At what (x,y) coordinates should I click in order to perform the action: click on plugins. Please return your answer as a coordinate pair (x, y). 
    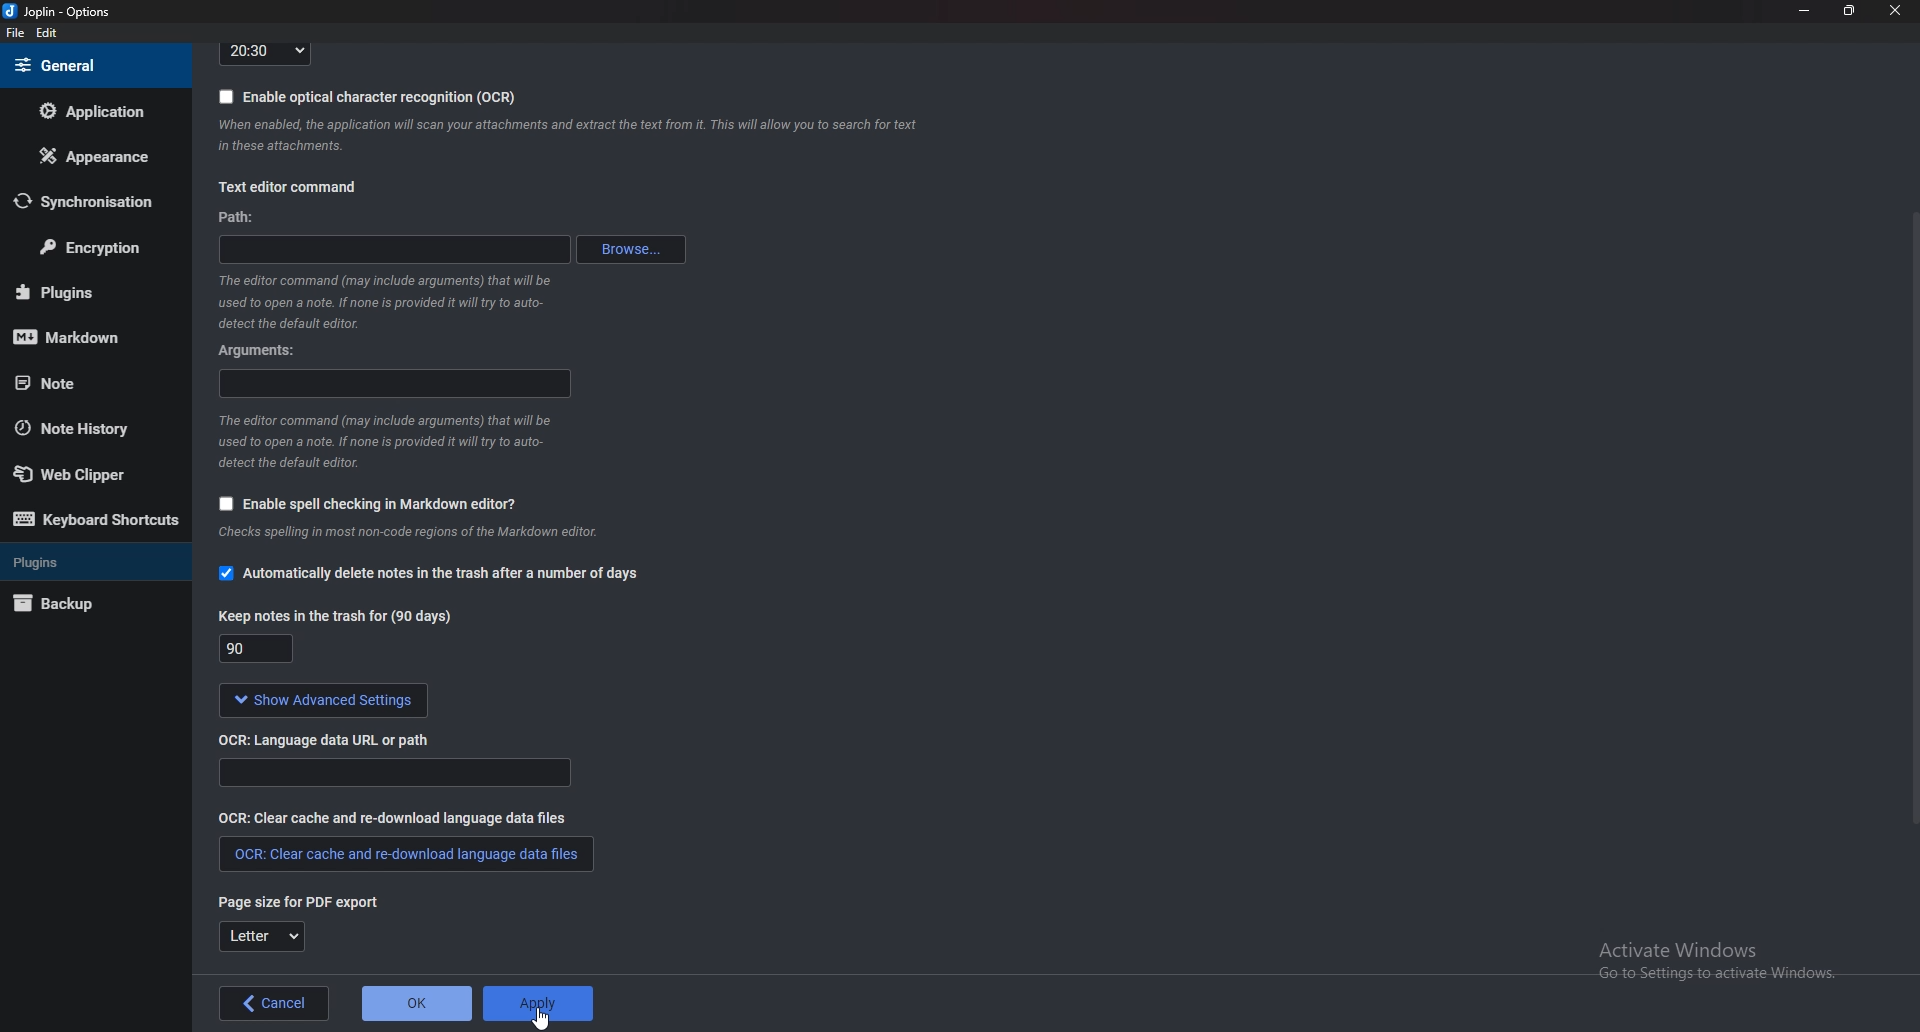
    Looking at the image, I should click on (86, 292).